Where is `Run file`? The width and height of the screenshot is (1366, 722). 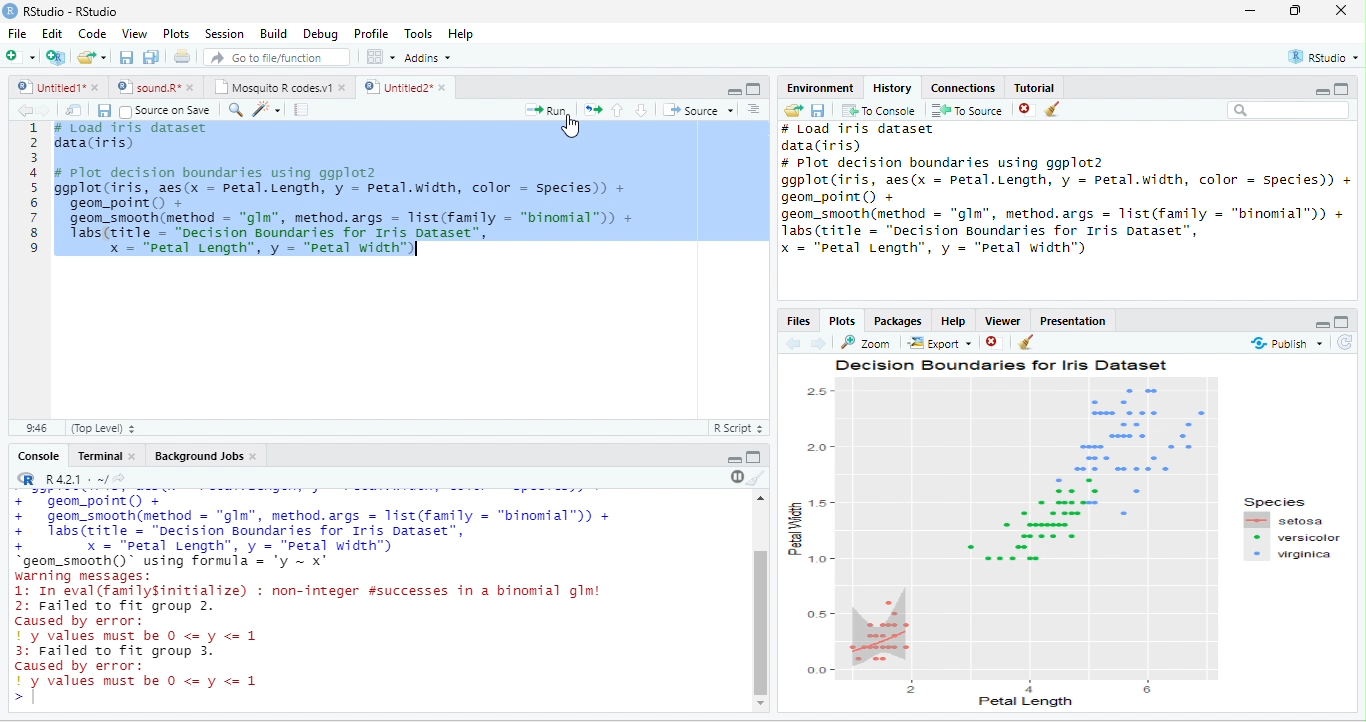 Run file is located at coordinates (545, 110).